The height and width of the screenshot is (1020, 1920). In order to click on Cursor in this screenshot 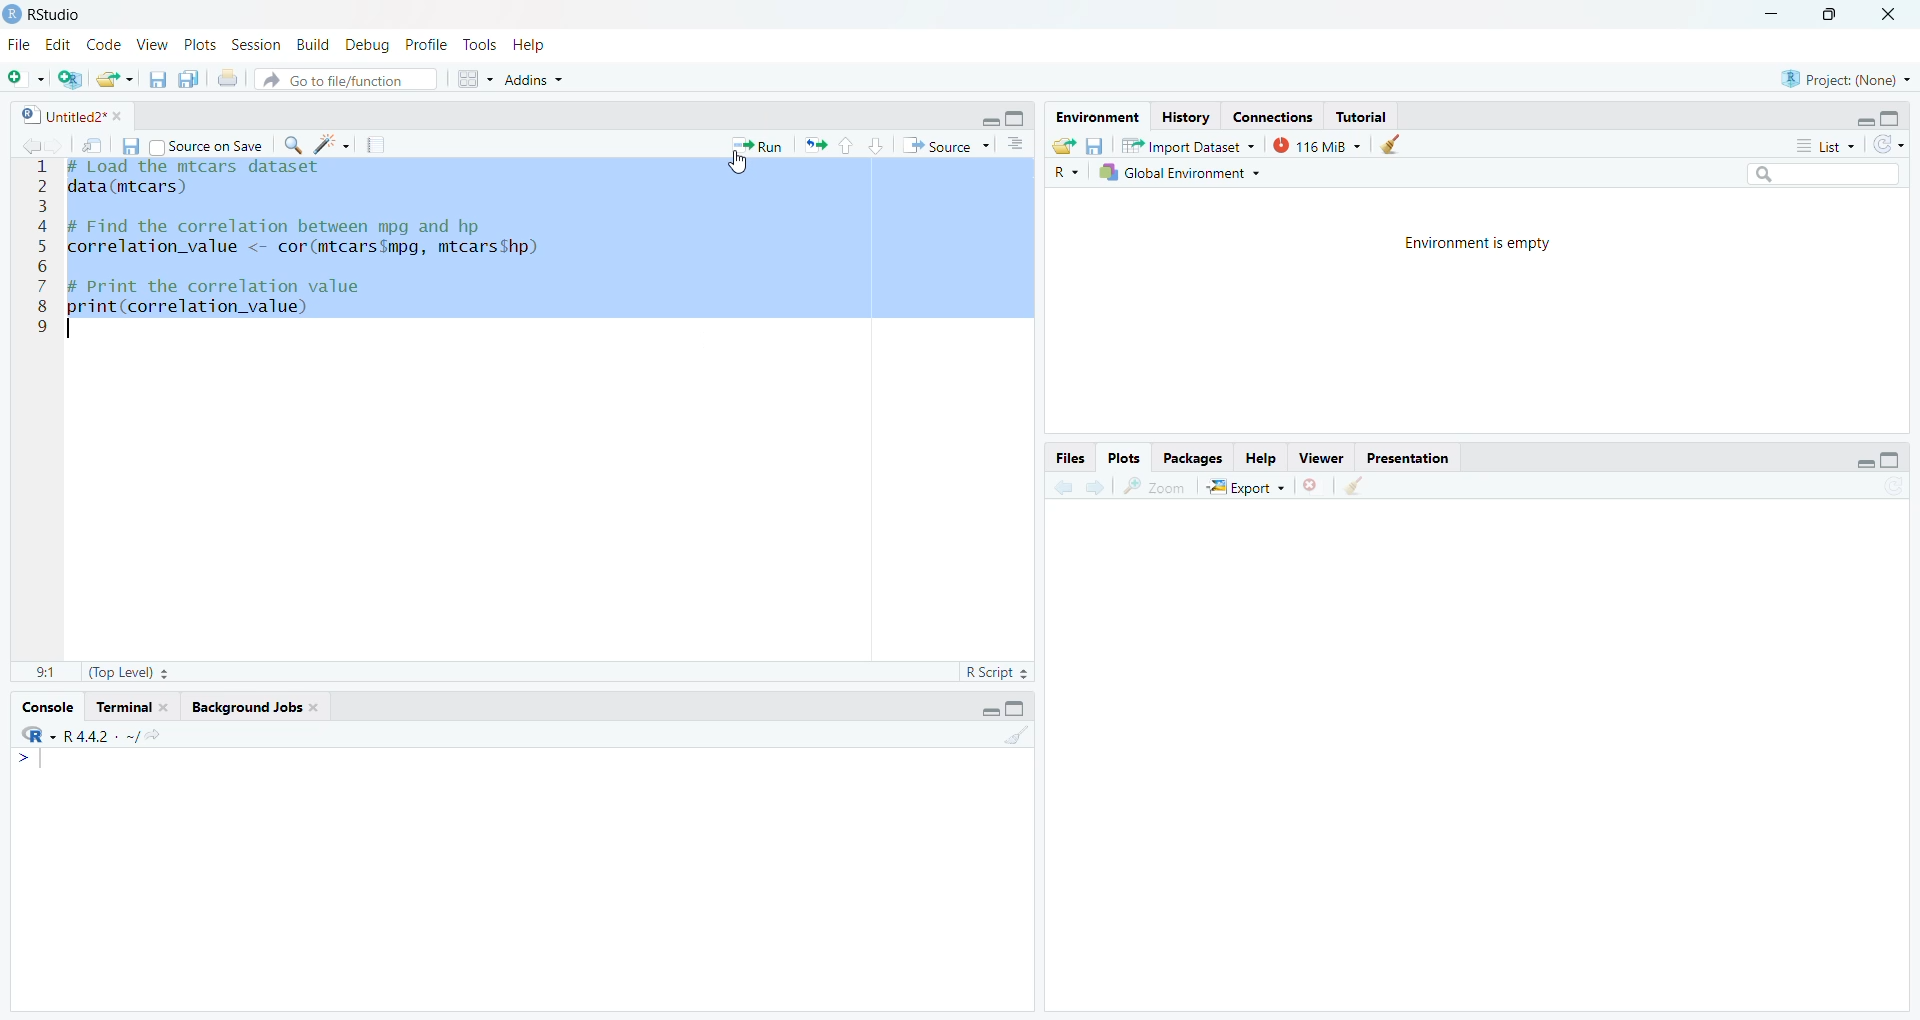, I will do `click(742, 168)`.